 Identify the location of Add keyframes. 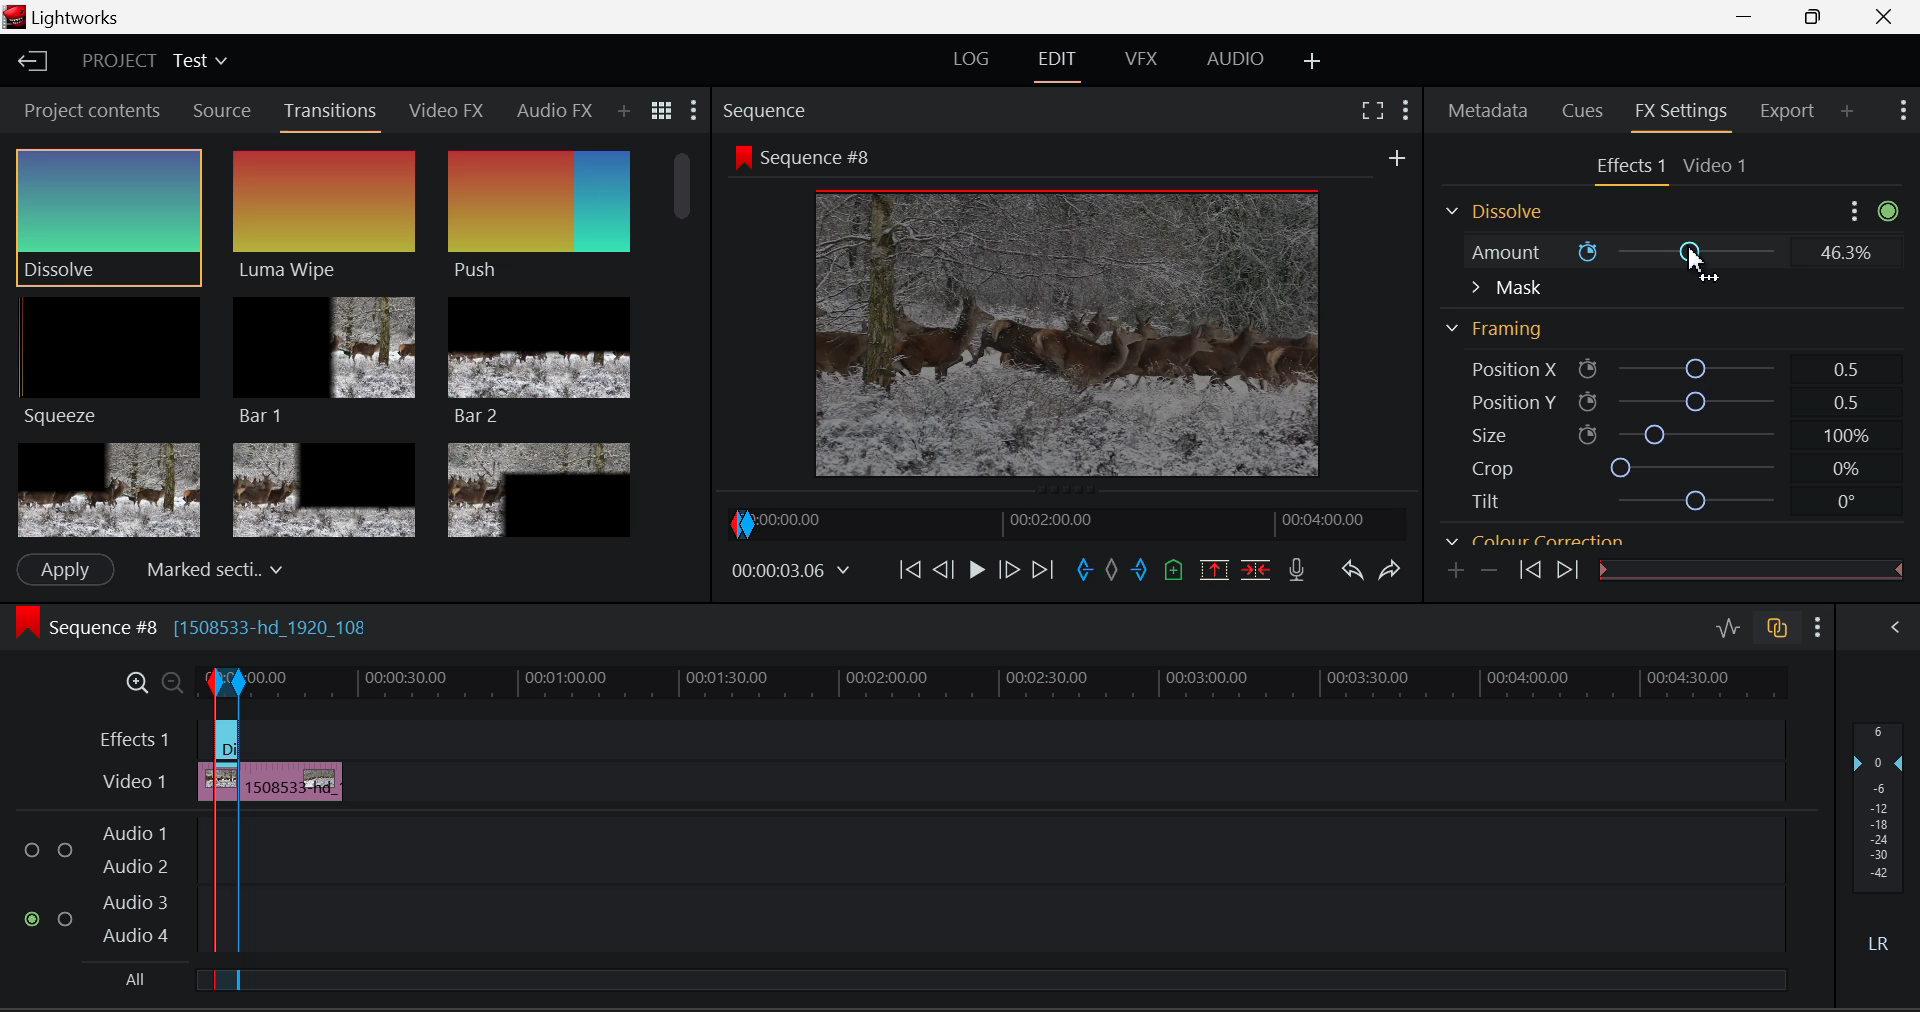
(1457, 571).